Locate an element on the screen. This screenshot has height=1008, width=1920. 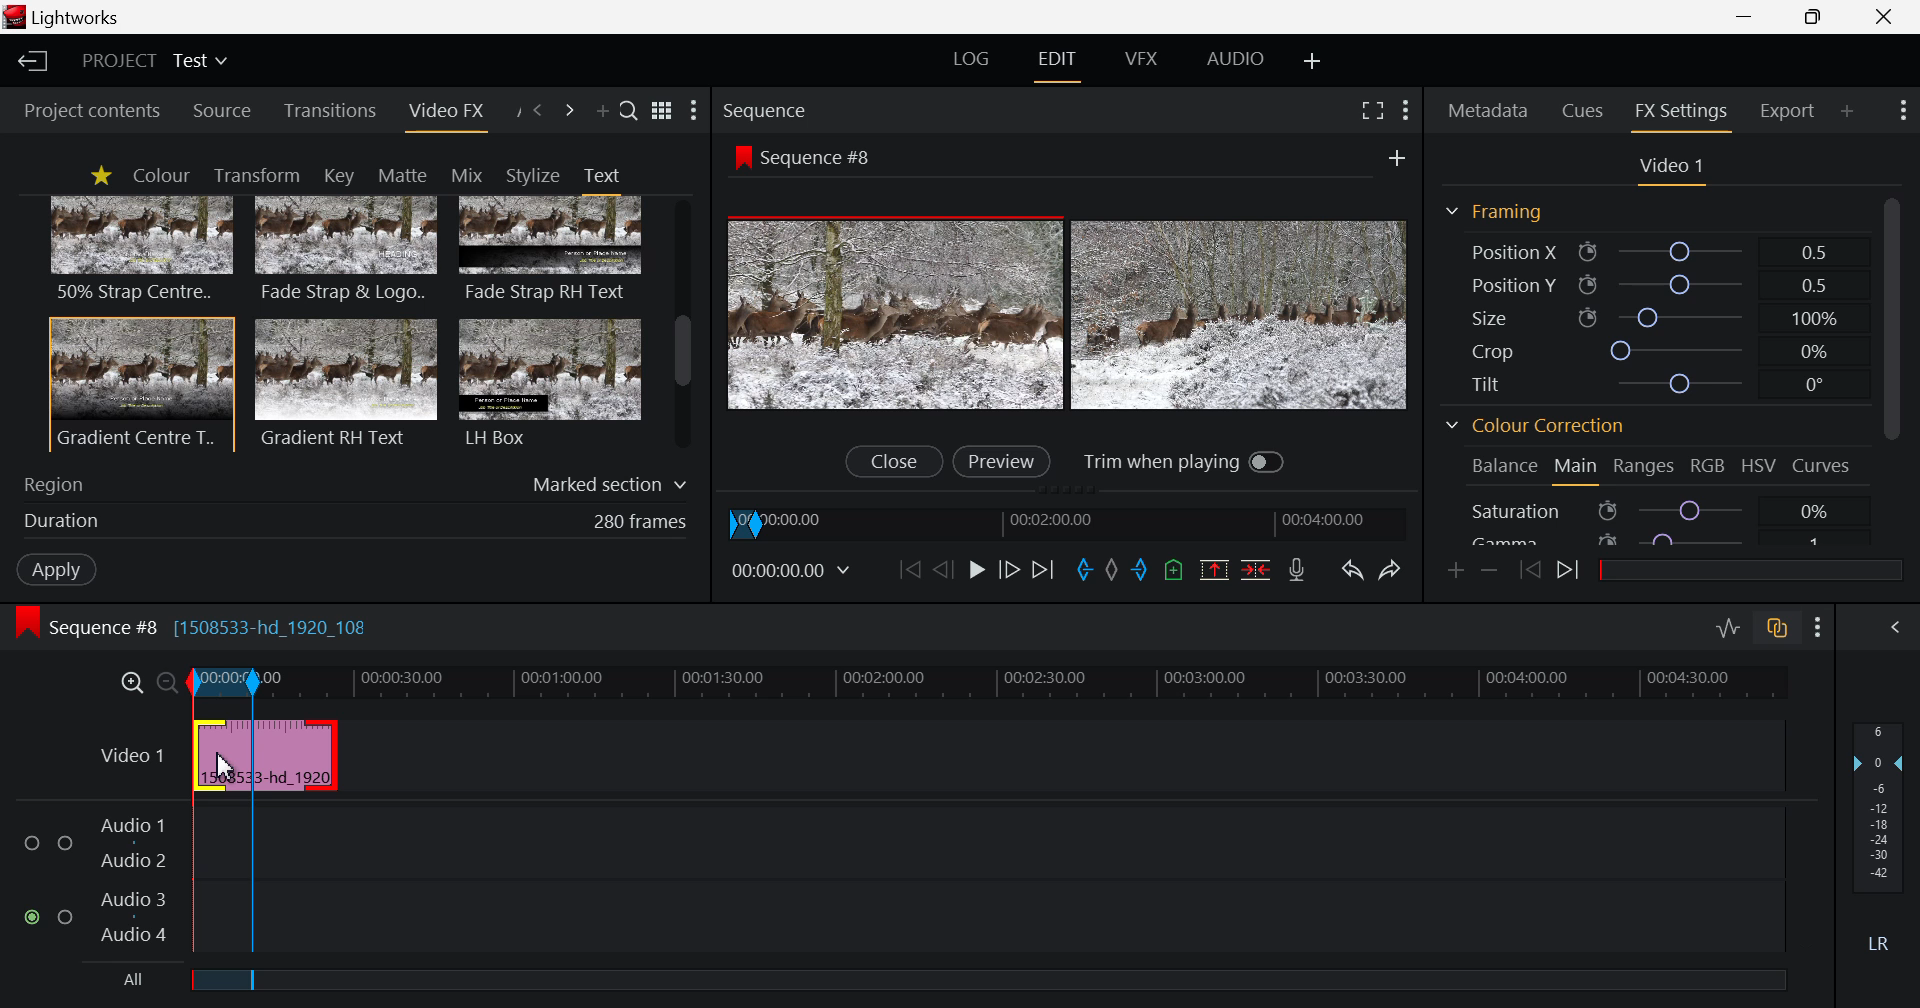
Toggle audio levels editing is located at coordinates (1732, 628).